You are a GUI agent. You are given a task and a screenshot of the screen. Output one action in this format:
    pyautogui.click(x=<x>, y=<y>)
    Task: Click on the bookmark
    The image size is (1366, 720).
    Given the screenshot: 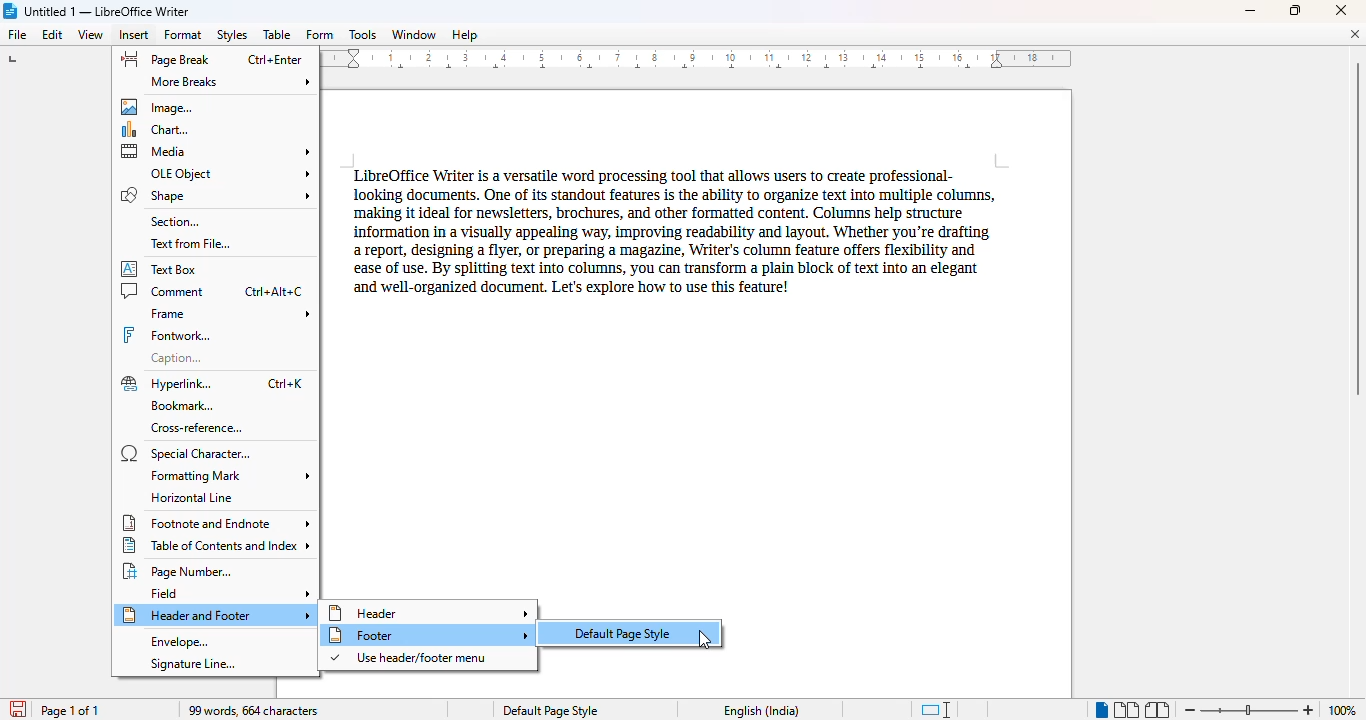 What is the action you would take?
    pyautogui.click(x=181, y=406)
    